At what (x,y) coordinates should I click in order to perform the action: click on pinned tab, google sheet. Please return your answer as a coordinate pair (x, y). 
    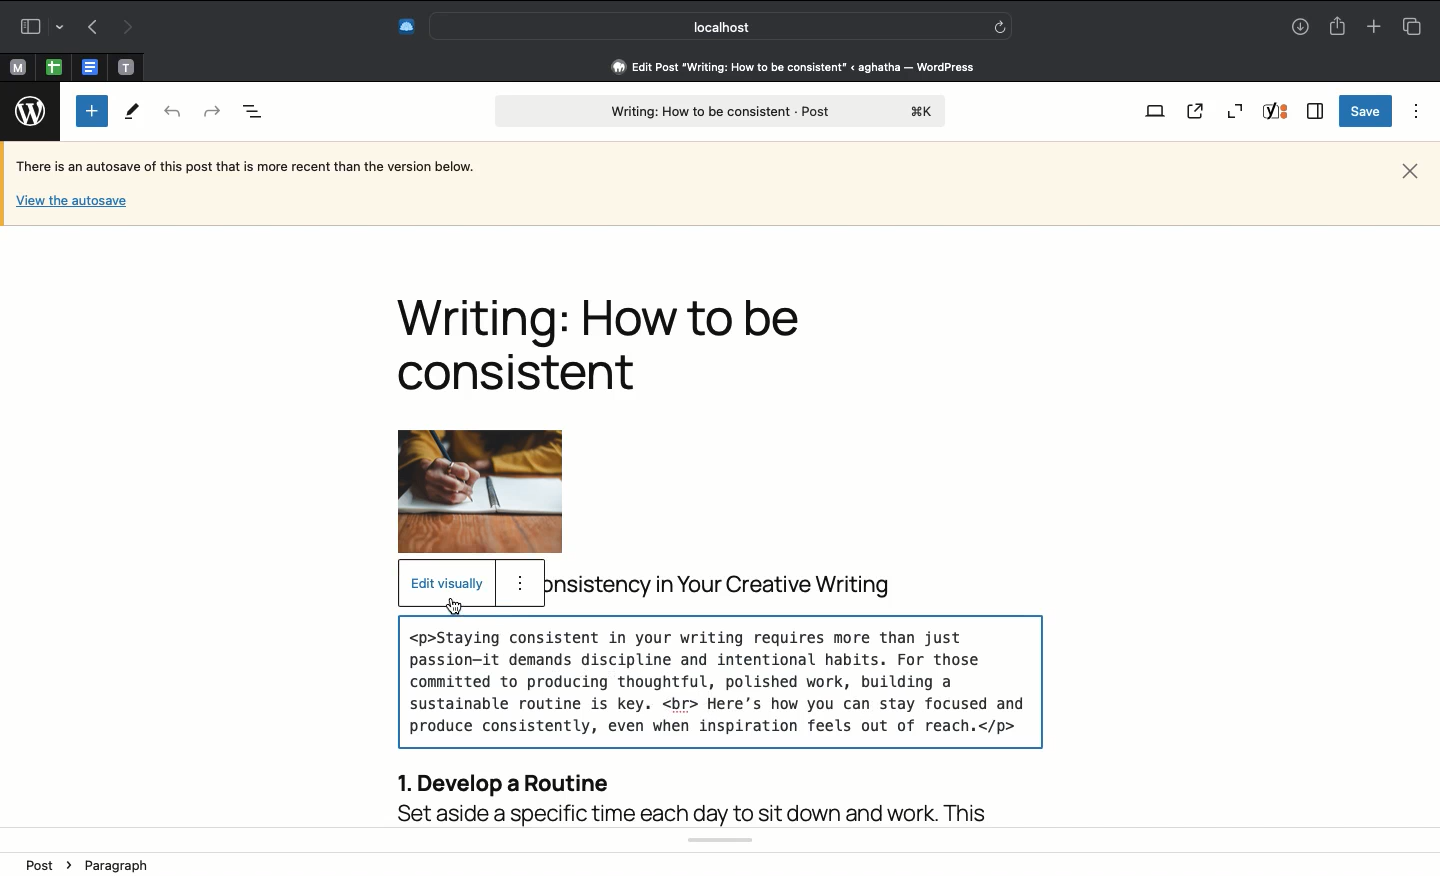
    Looking at the image, I should click on (53, 64).